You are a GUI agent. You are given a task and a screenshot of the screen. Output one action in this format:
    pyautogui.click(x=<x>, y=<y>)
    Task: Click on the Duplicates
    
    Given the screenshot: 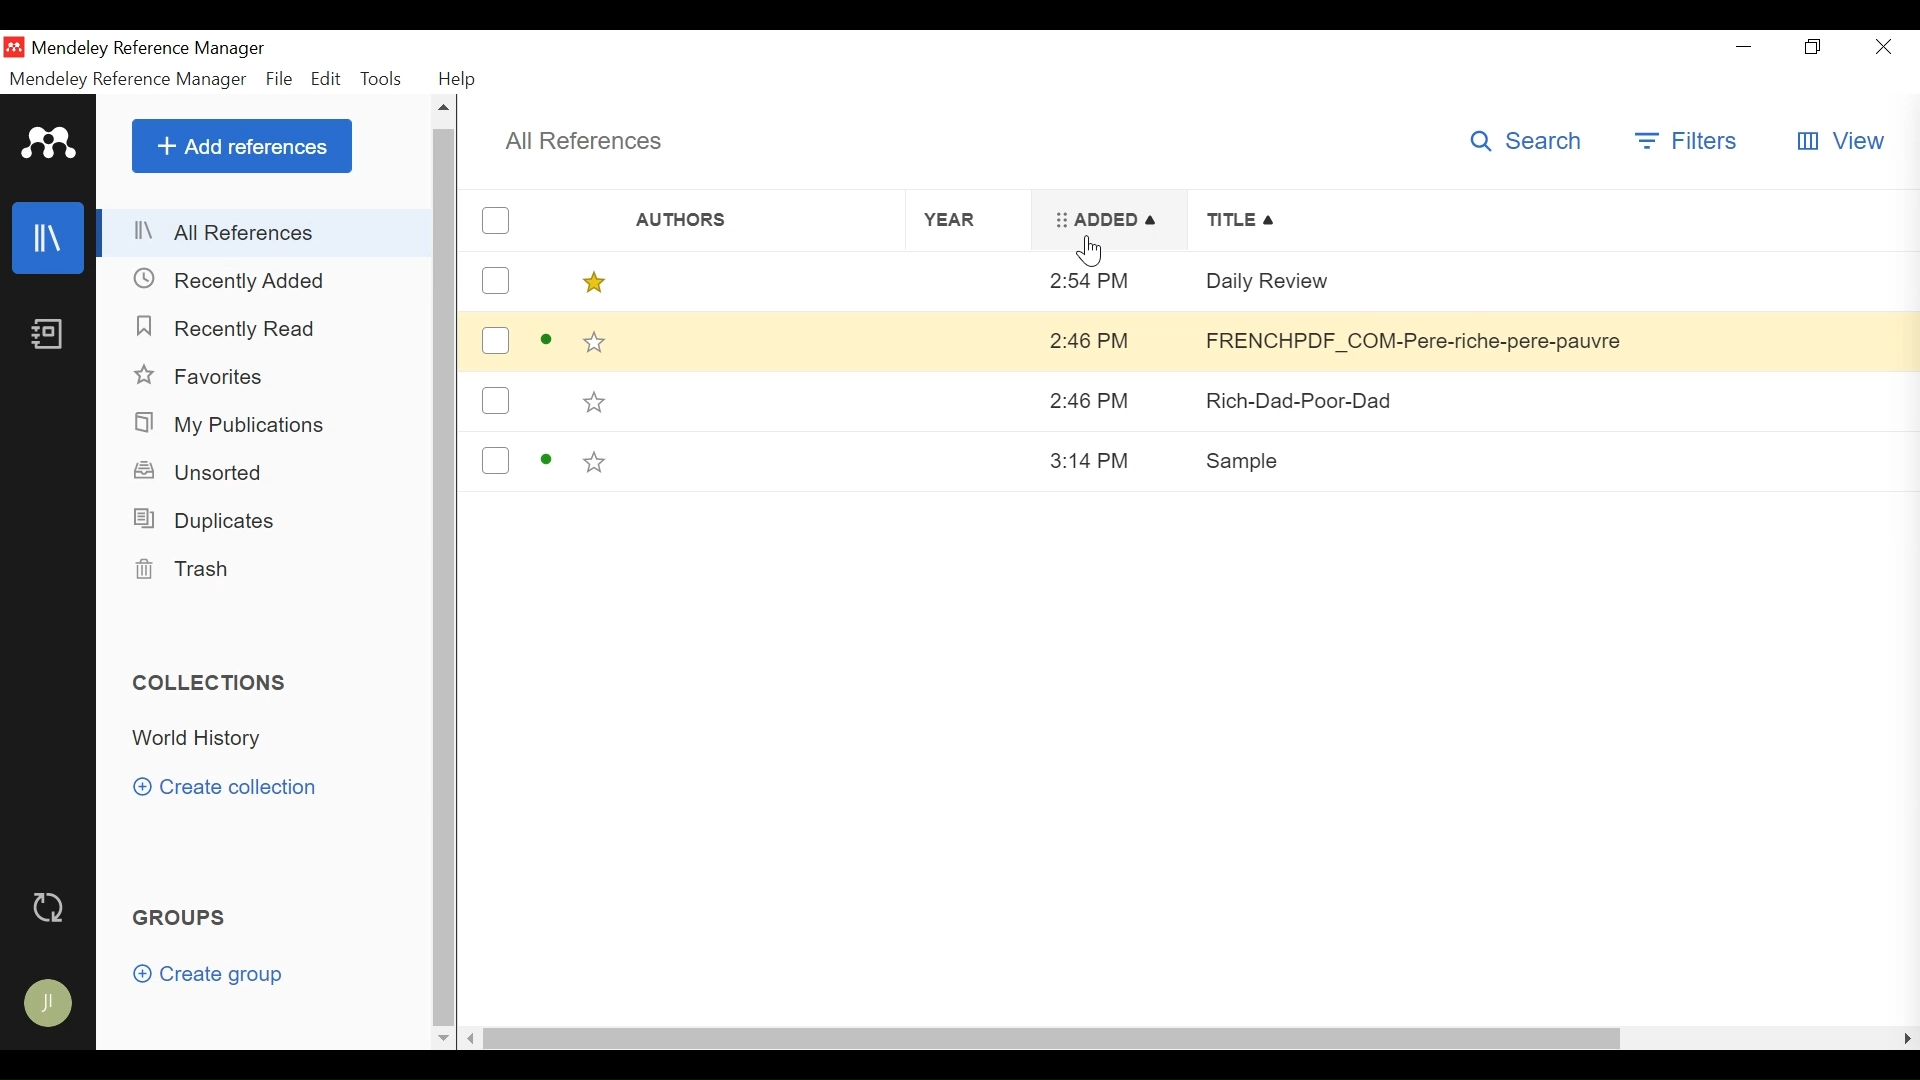 What is the action you would take?
    pyautogui.click(x=208, y=519)
    